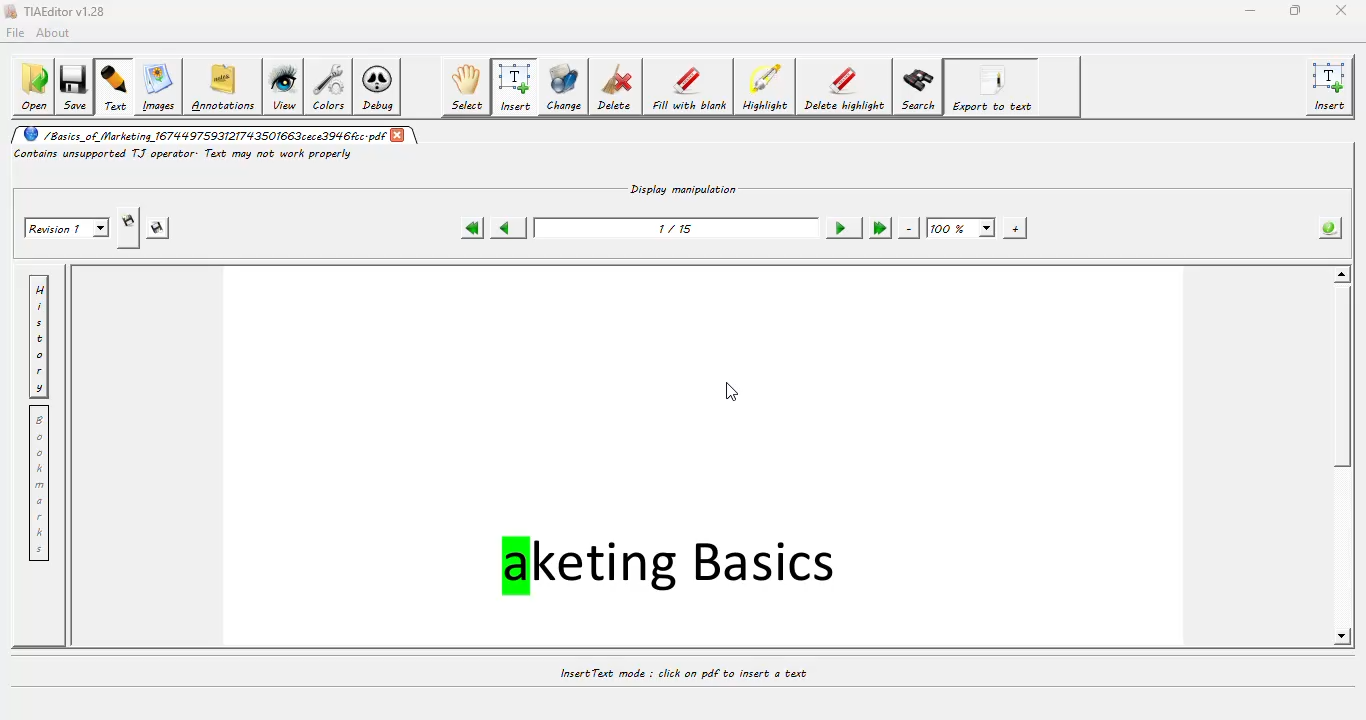 Image resolution: width=1366 pixels, height=720 pixels. Describe the element at coordinates (41, 484) in the screenshot. I see `bookmarks` at that location.